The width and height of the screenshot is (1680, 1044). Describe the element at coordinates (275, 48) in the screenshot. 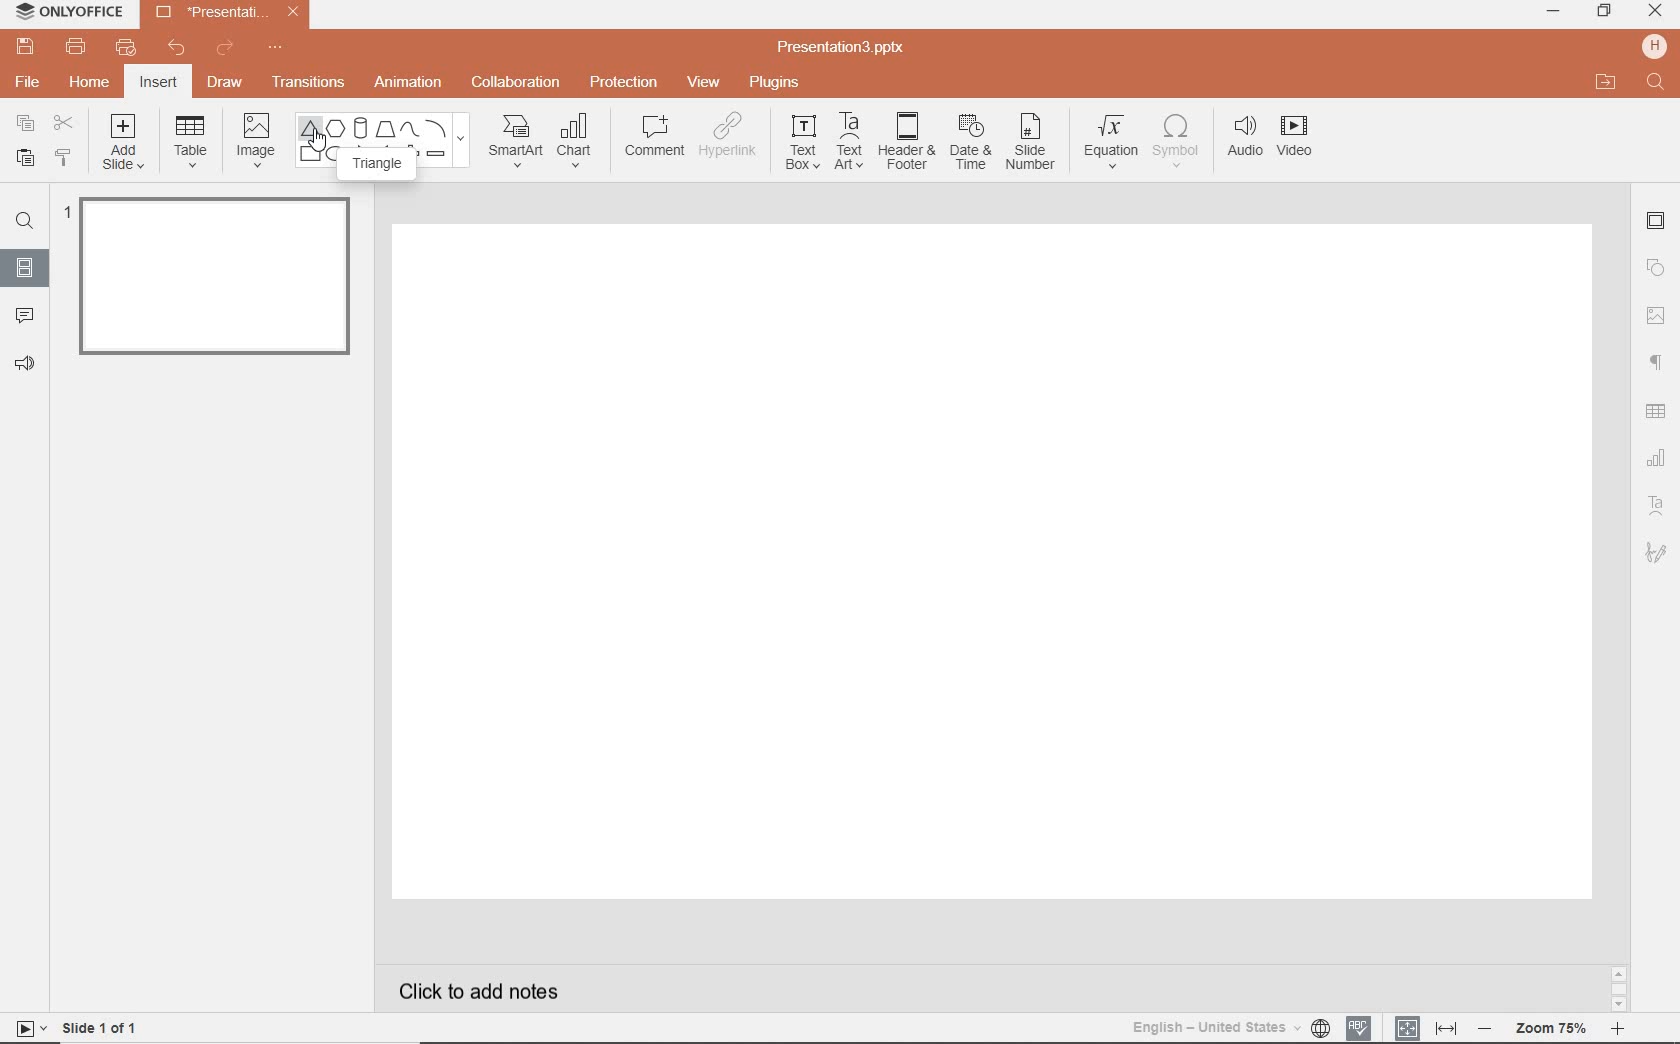

I see `CUSTOMIZE QUICK ACCESS TOOLBAR` at that location.